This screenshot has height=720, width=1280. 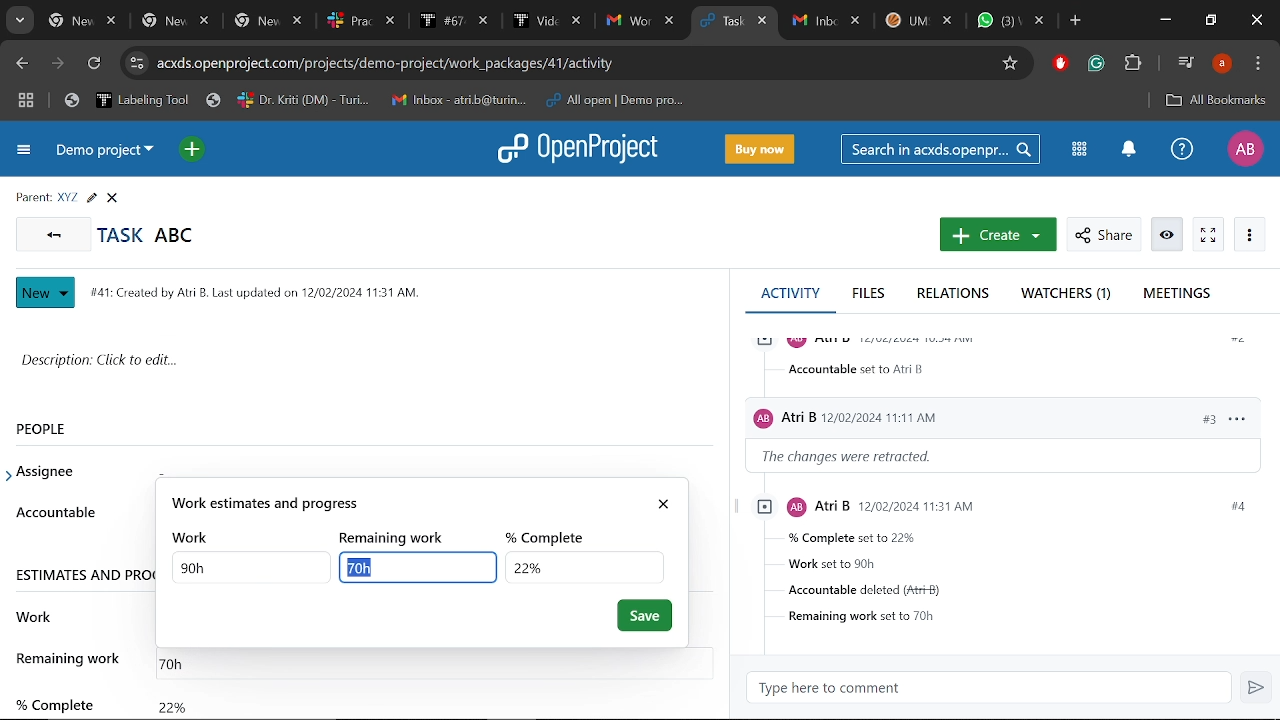 What do you see at coordinates (1135, 64) in the screenshot?
I see `Extensions` at bounding box center [1135, 64].